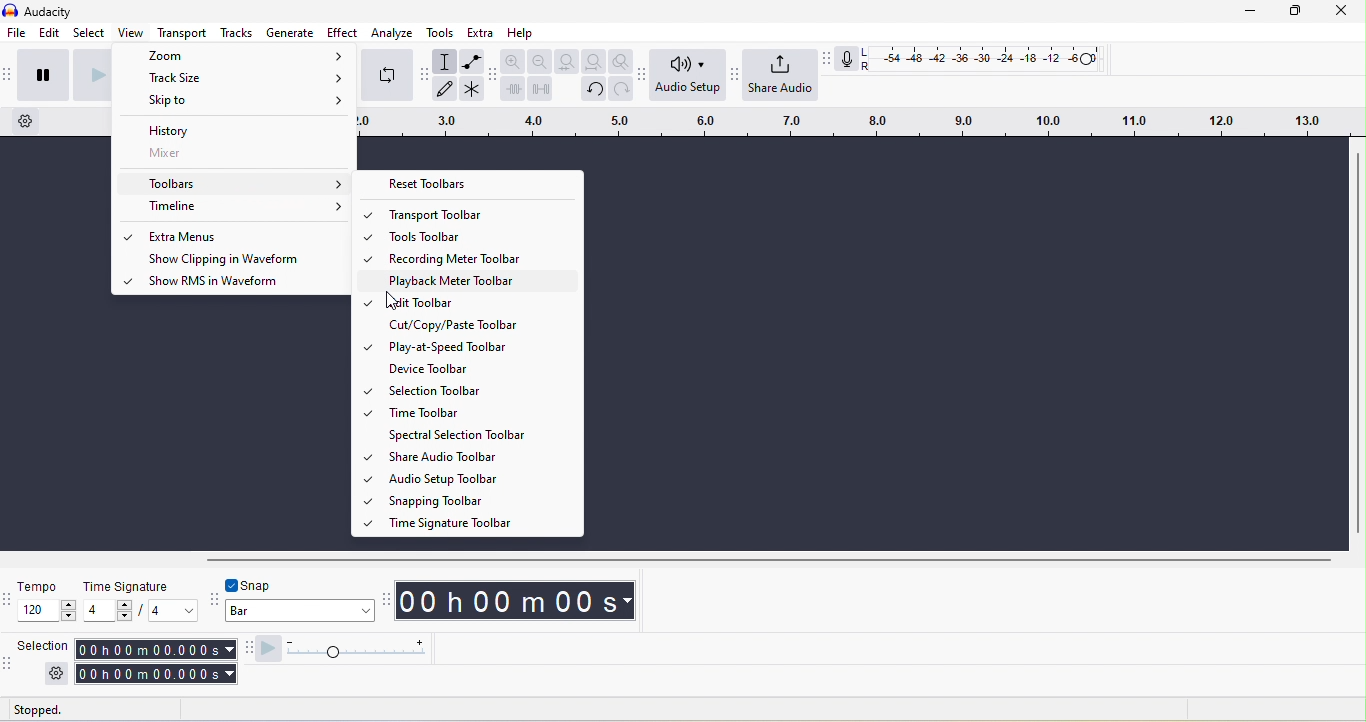 The width and height of the screenshot is (1366, 722). I want to click on audacity, so click(48, 12).